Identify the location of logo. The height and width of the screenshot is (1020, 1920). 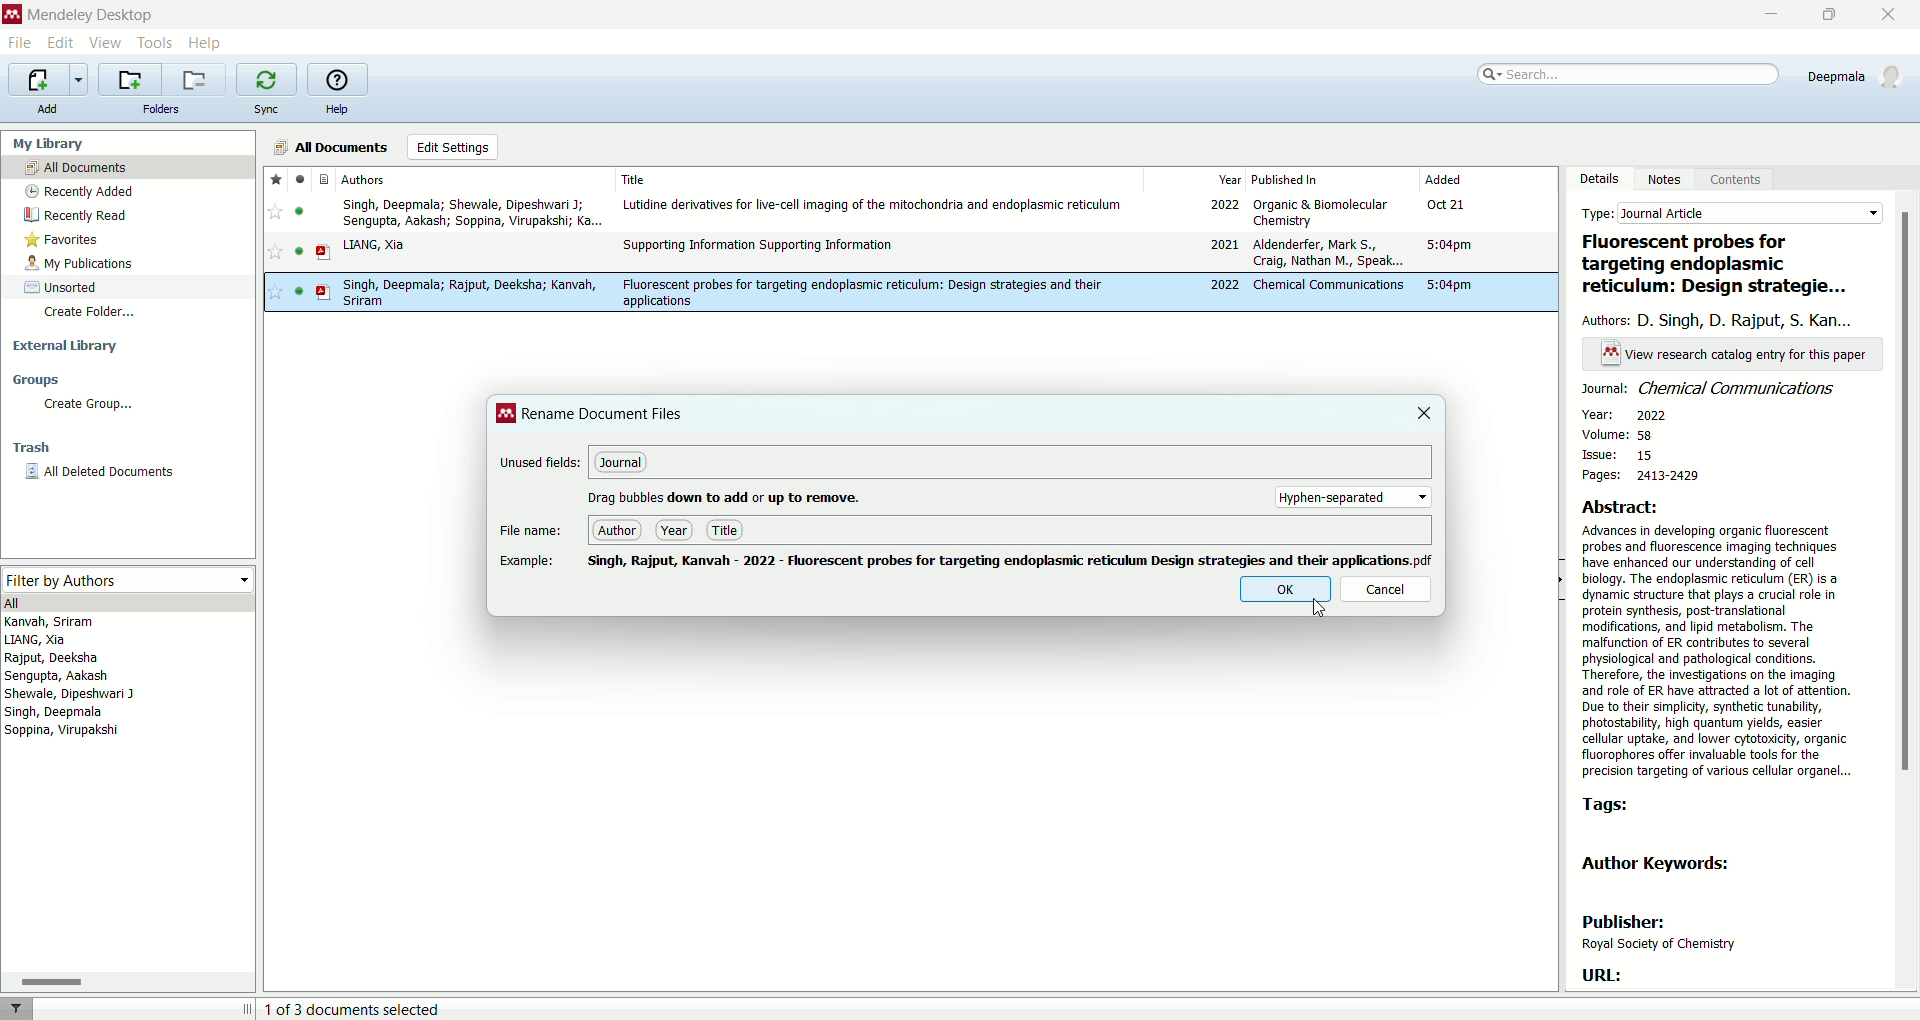
(12, 13).